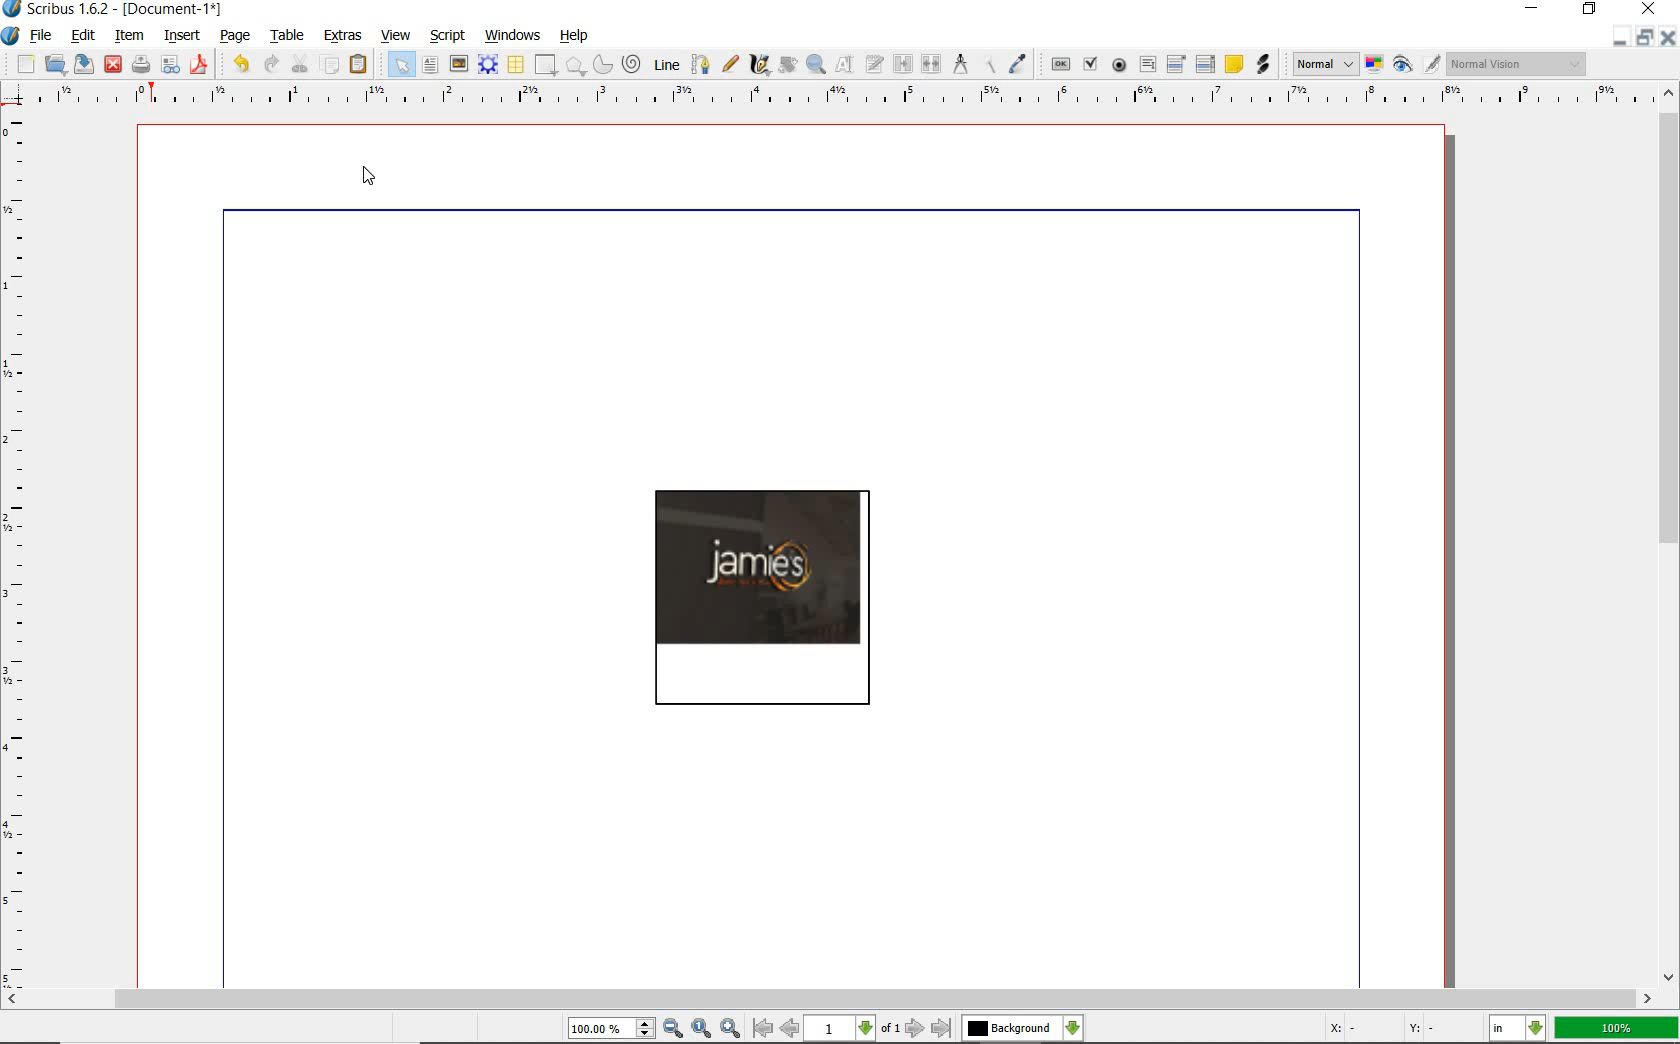  What do you see at coordinates (674, 1028) in the screenshot?
I see `Zoom Out` at bounding box center [674, 1028].